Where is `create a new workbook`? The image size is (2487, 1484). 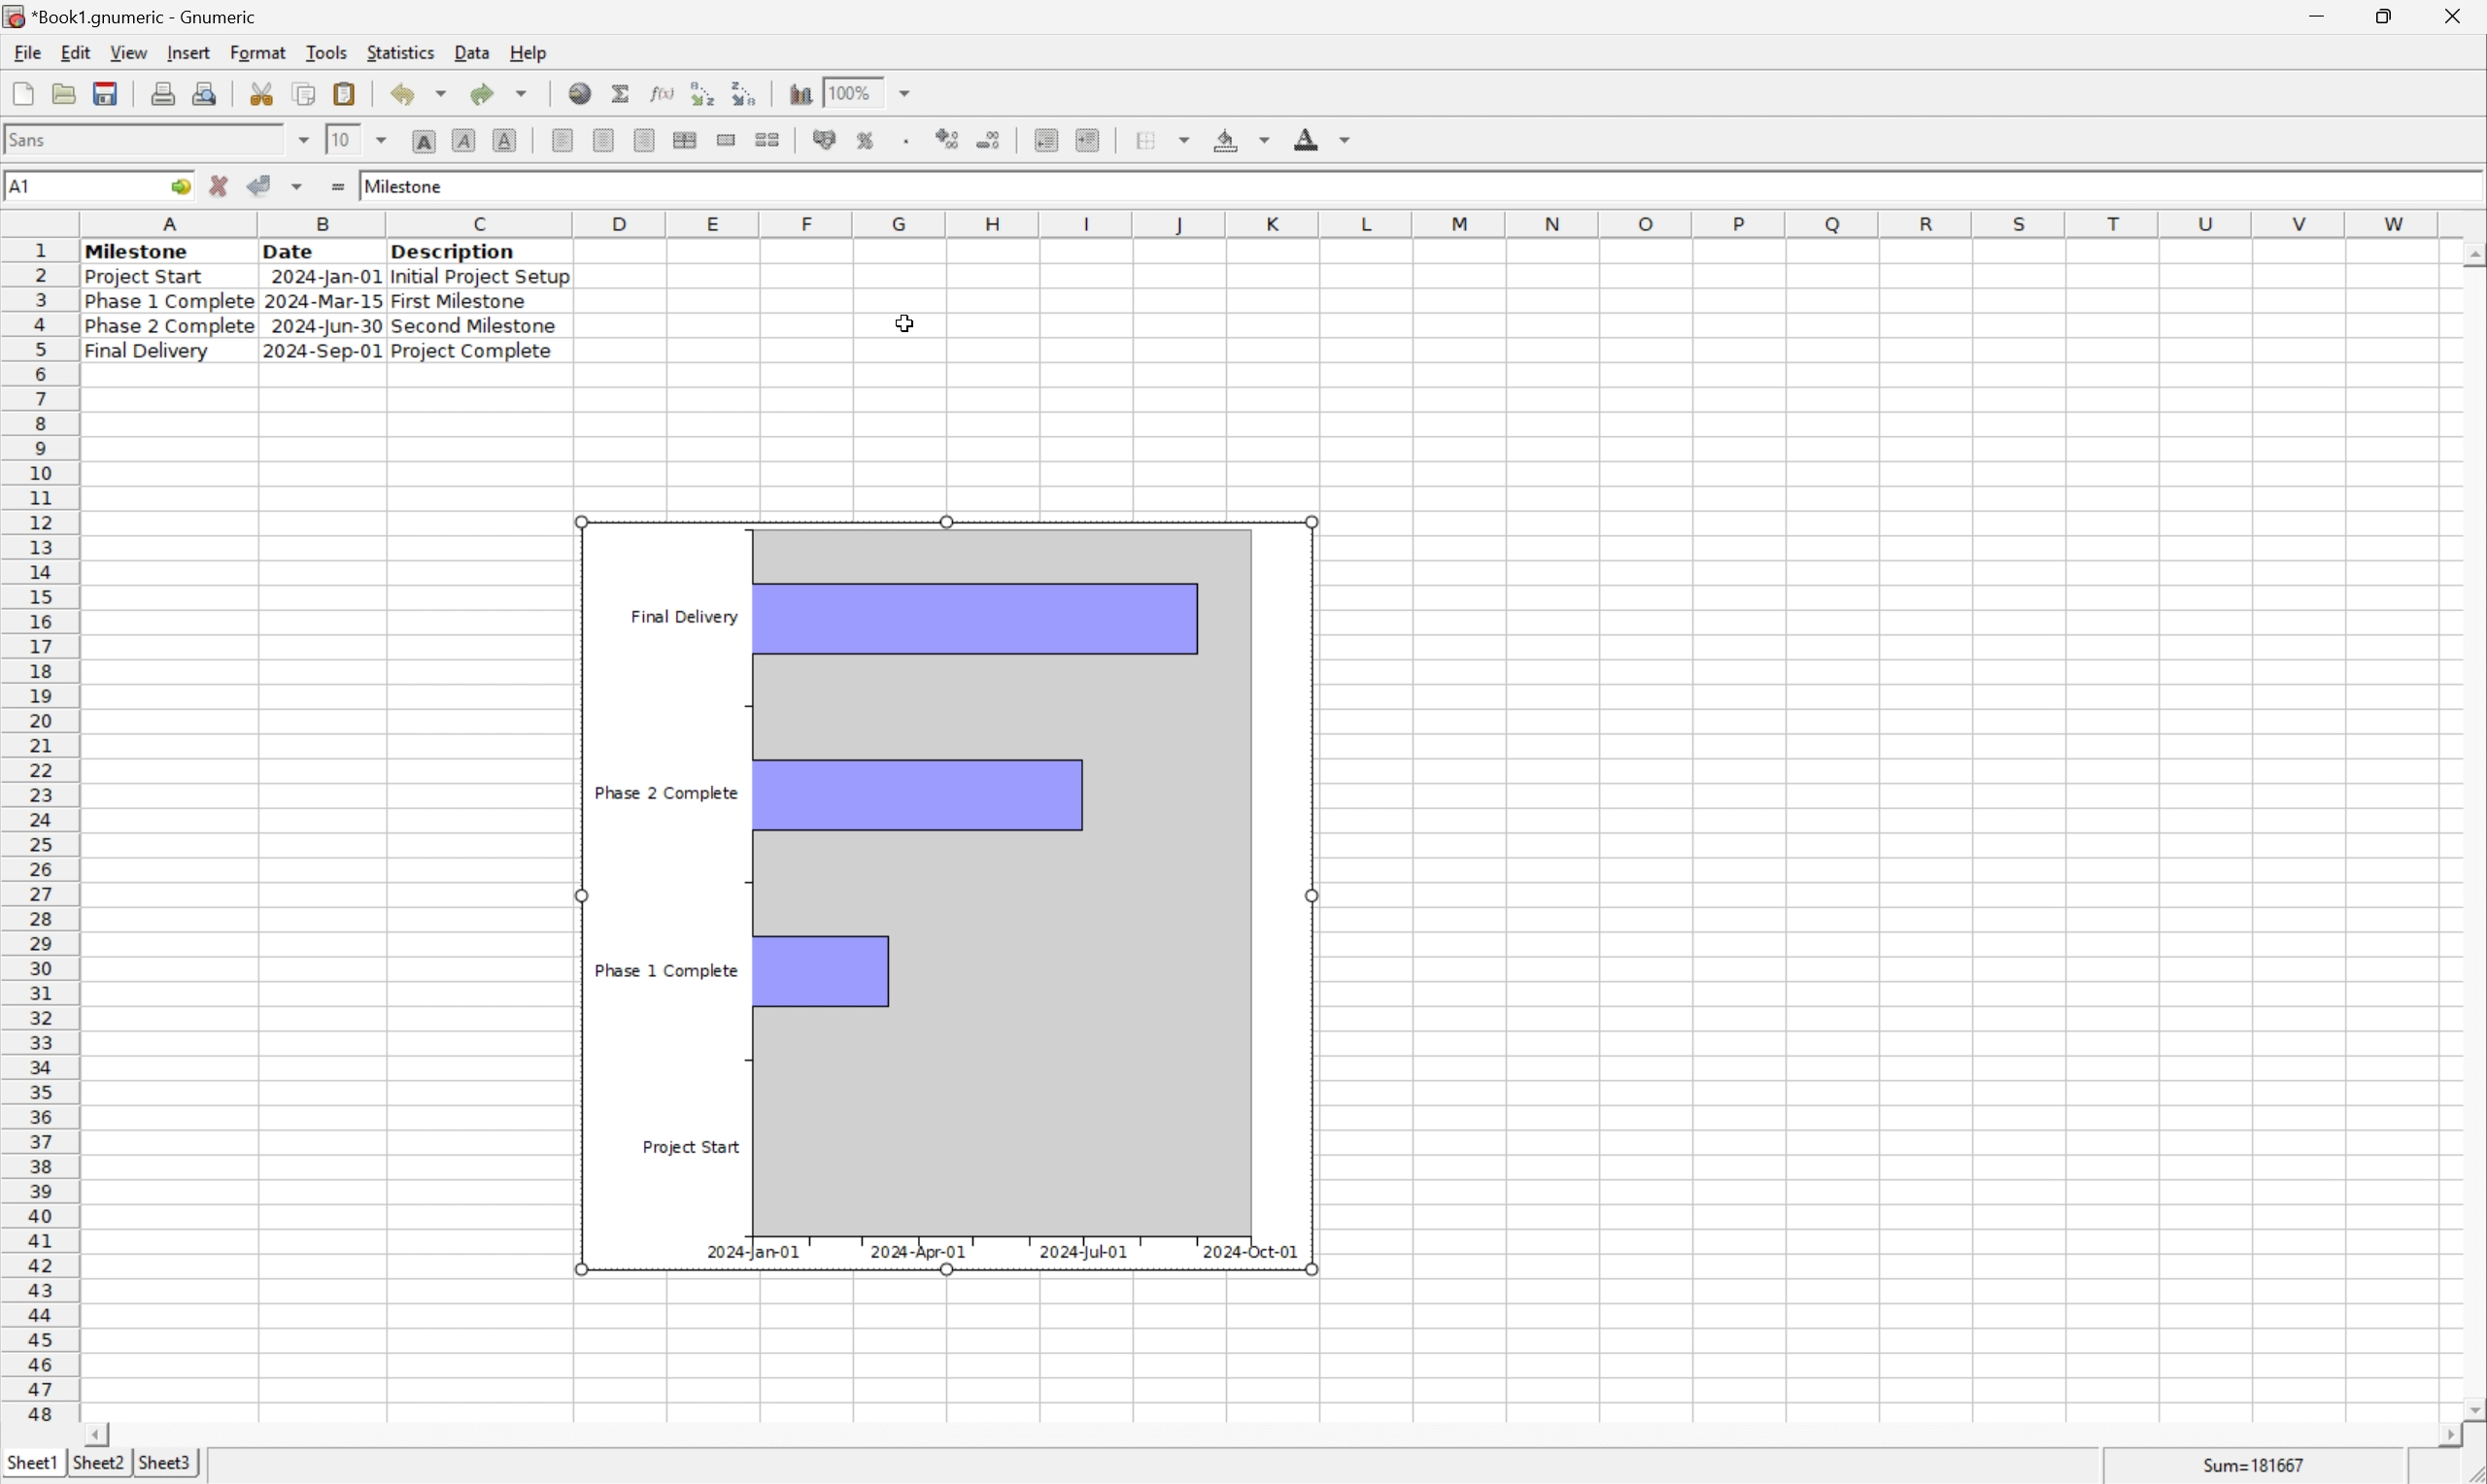 create a new workbook is located at coordinates (21, 95).